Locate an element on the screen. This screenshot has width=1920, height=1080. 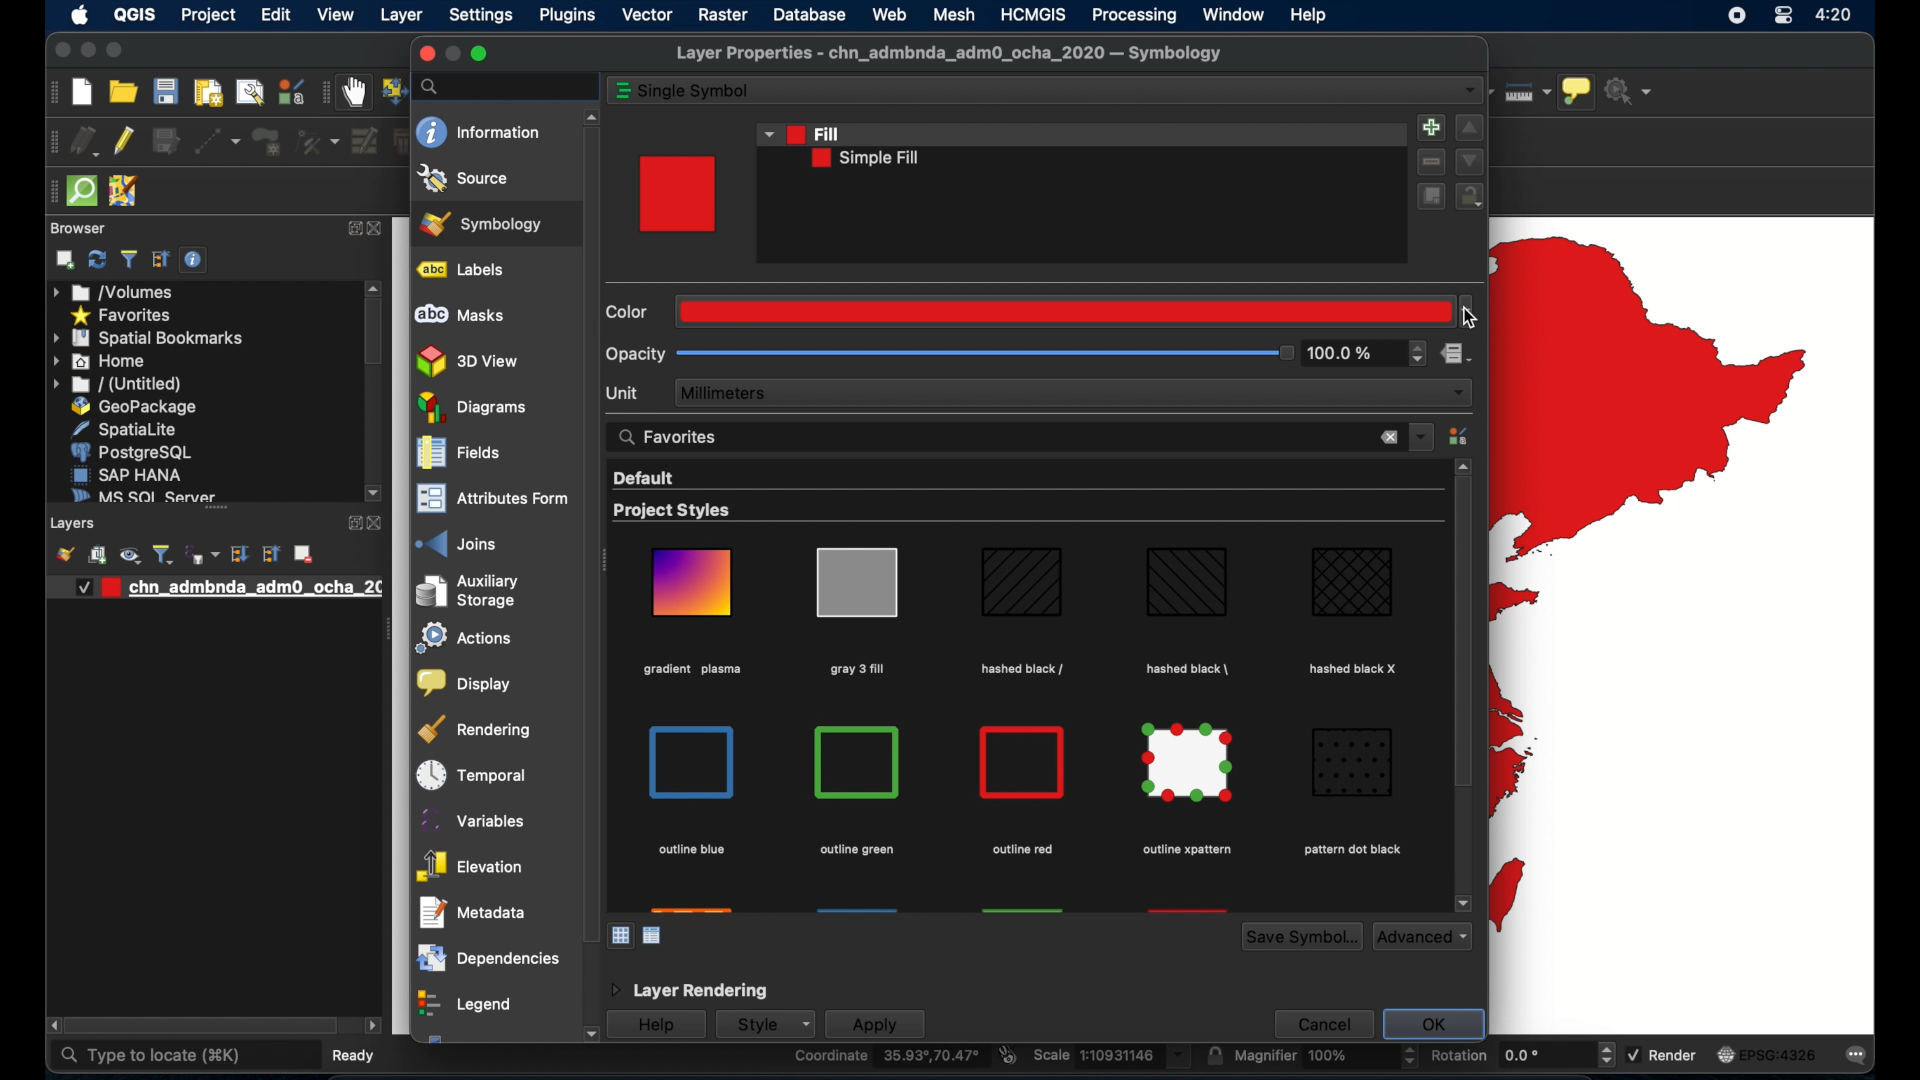
inactive minimize button is located at coordinates (452, 54).